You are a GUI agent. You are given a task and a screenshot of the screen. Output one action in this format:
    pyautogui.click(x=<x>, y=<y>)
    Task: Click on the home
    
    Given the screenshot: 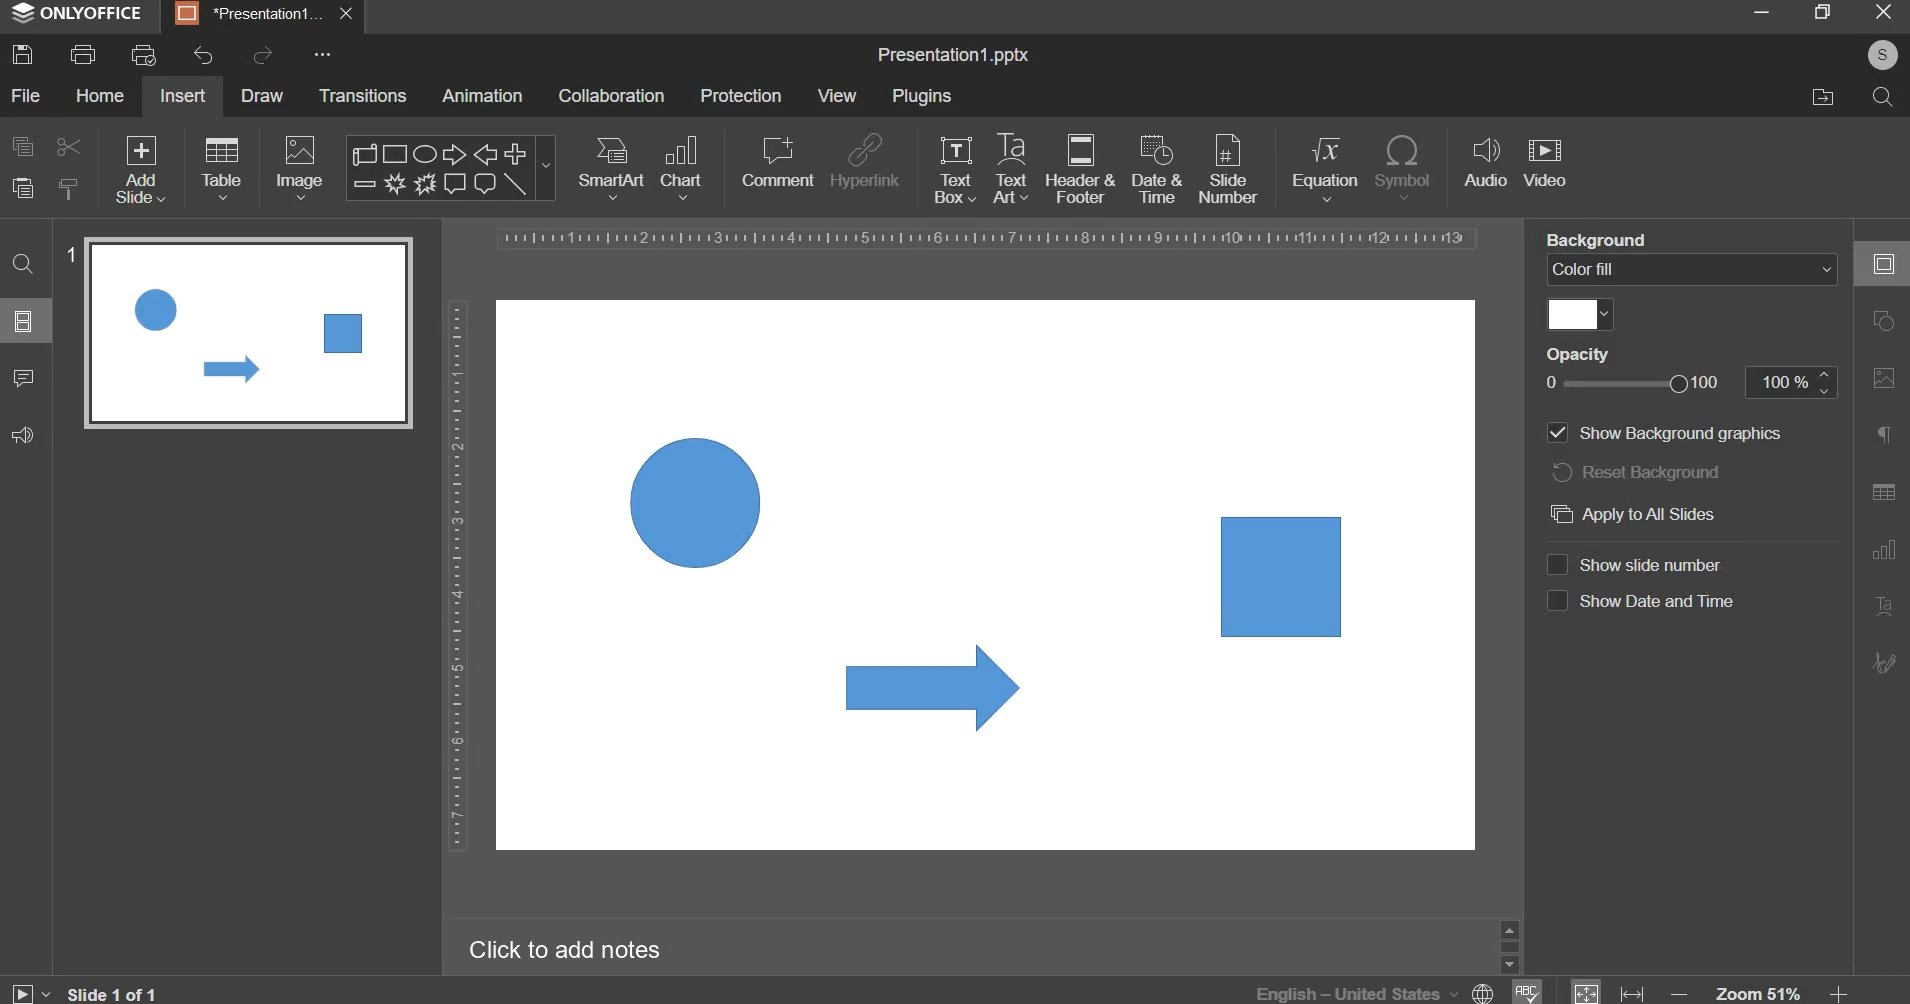 What is the action you would take?
    pyautogui.click(x=99, y=94)
    